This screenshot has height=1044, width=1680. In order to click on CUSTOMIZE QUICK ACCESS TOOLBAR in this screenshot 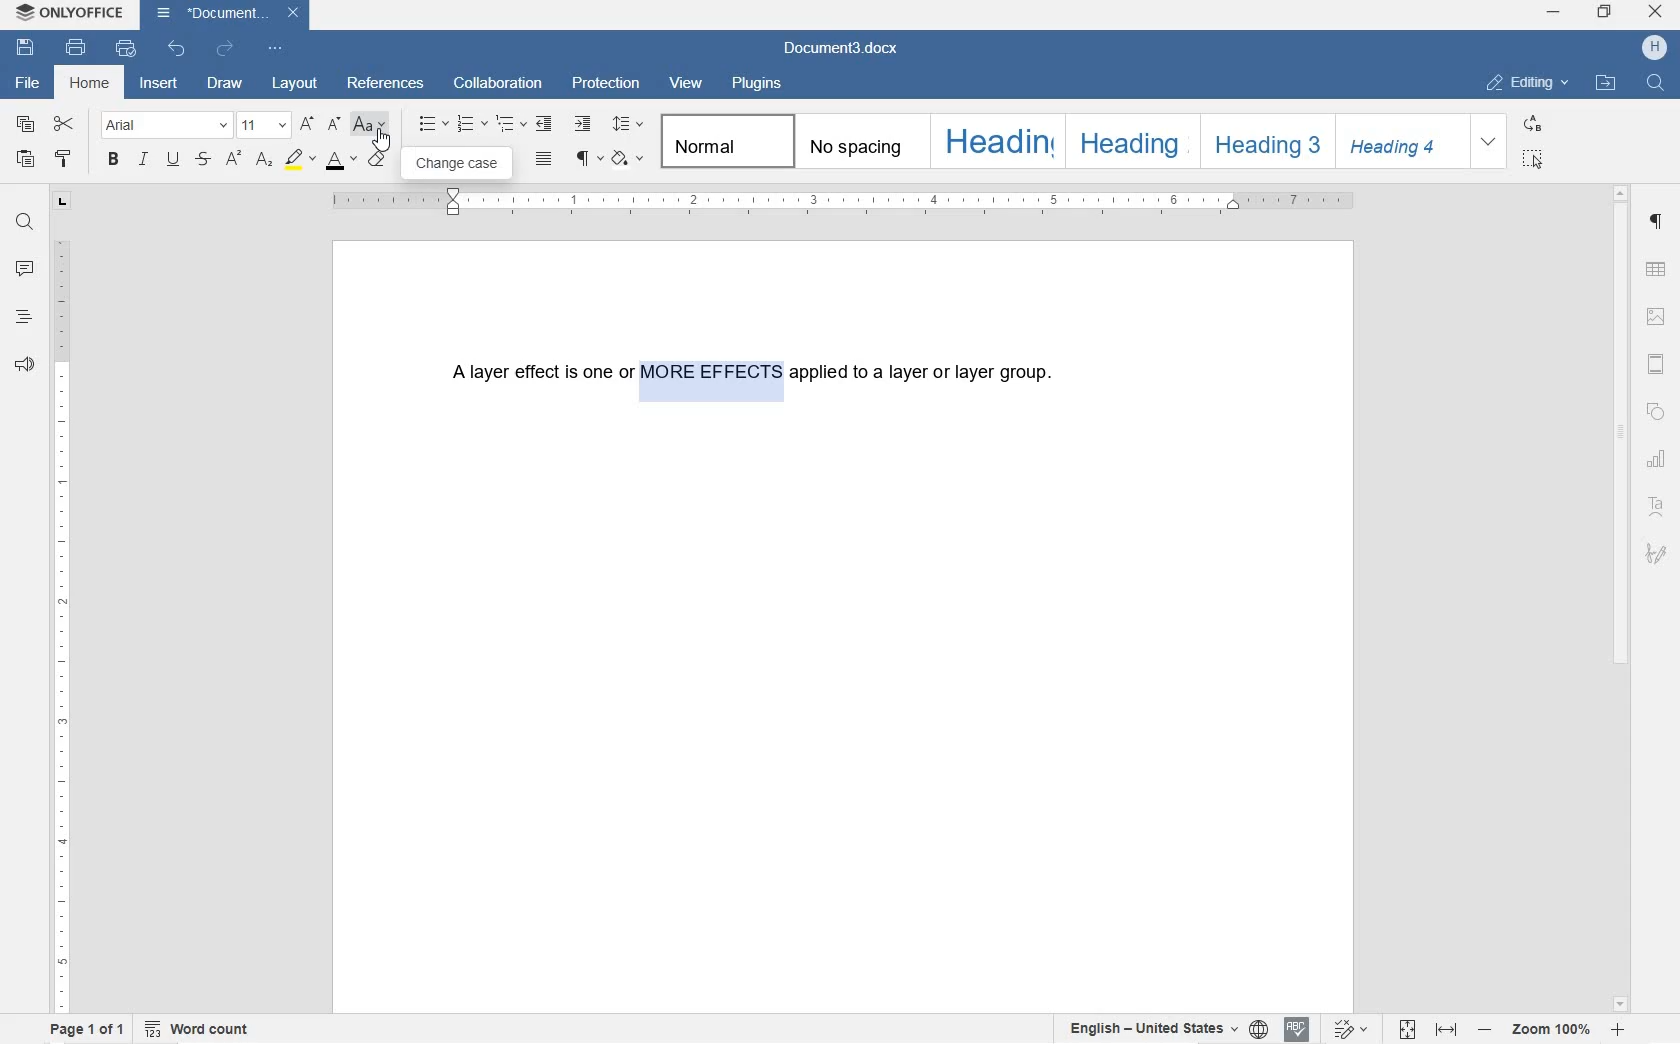, I will do `click(276, 51)`.